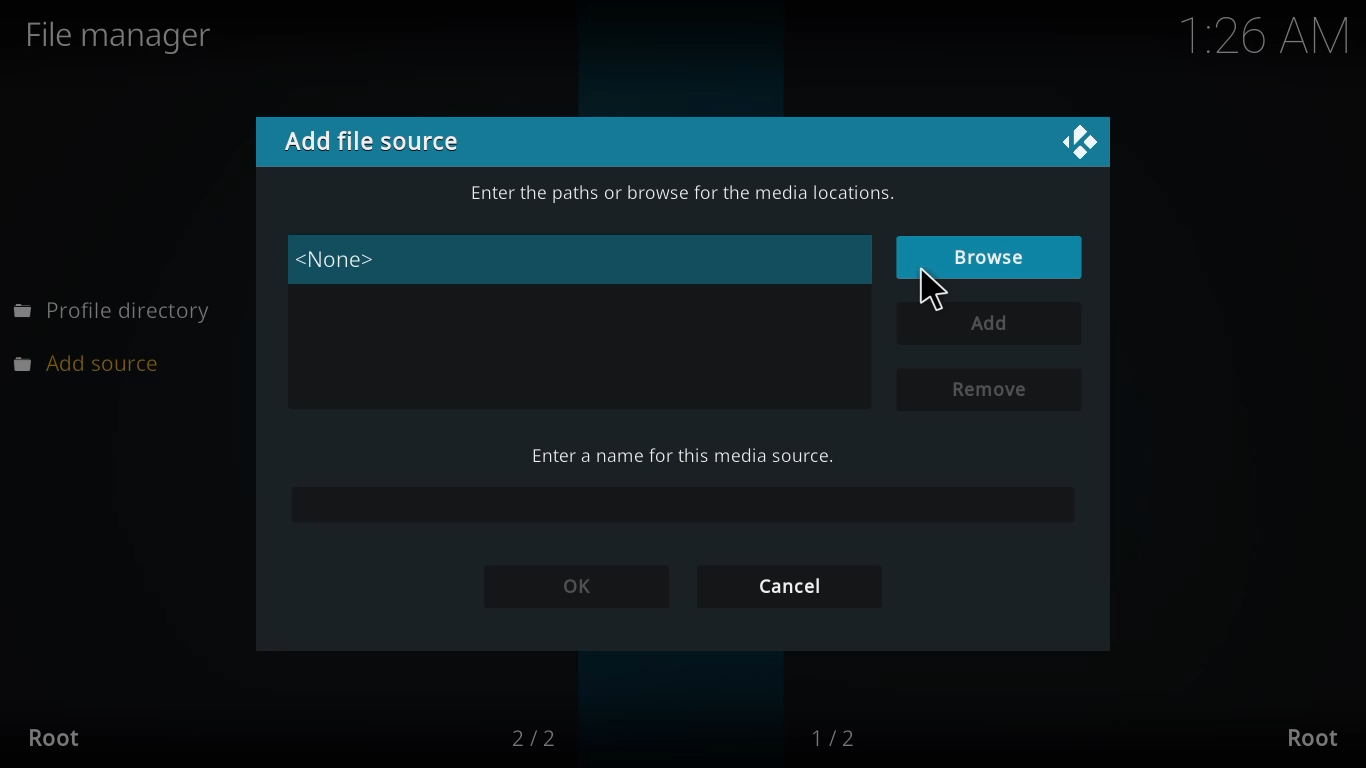  What do you see at coordinates (676, 454) in the screenshot?
I see `enter name` at bounding box center [676, 454].